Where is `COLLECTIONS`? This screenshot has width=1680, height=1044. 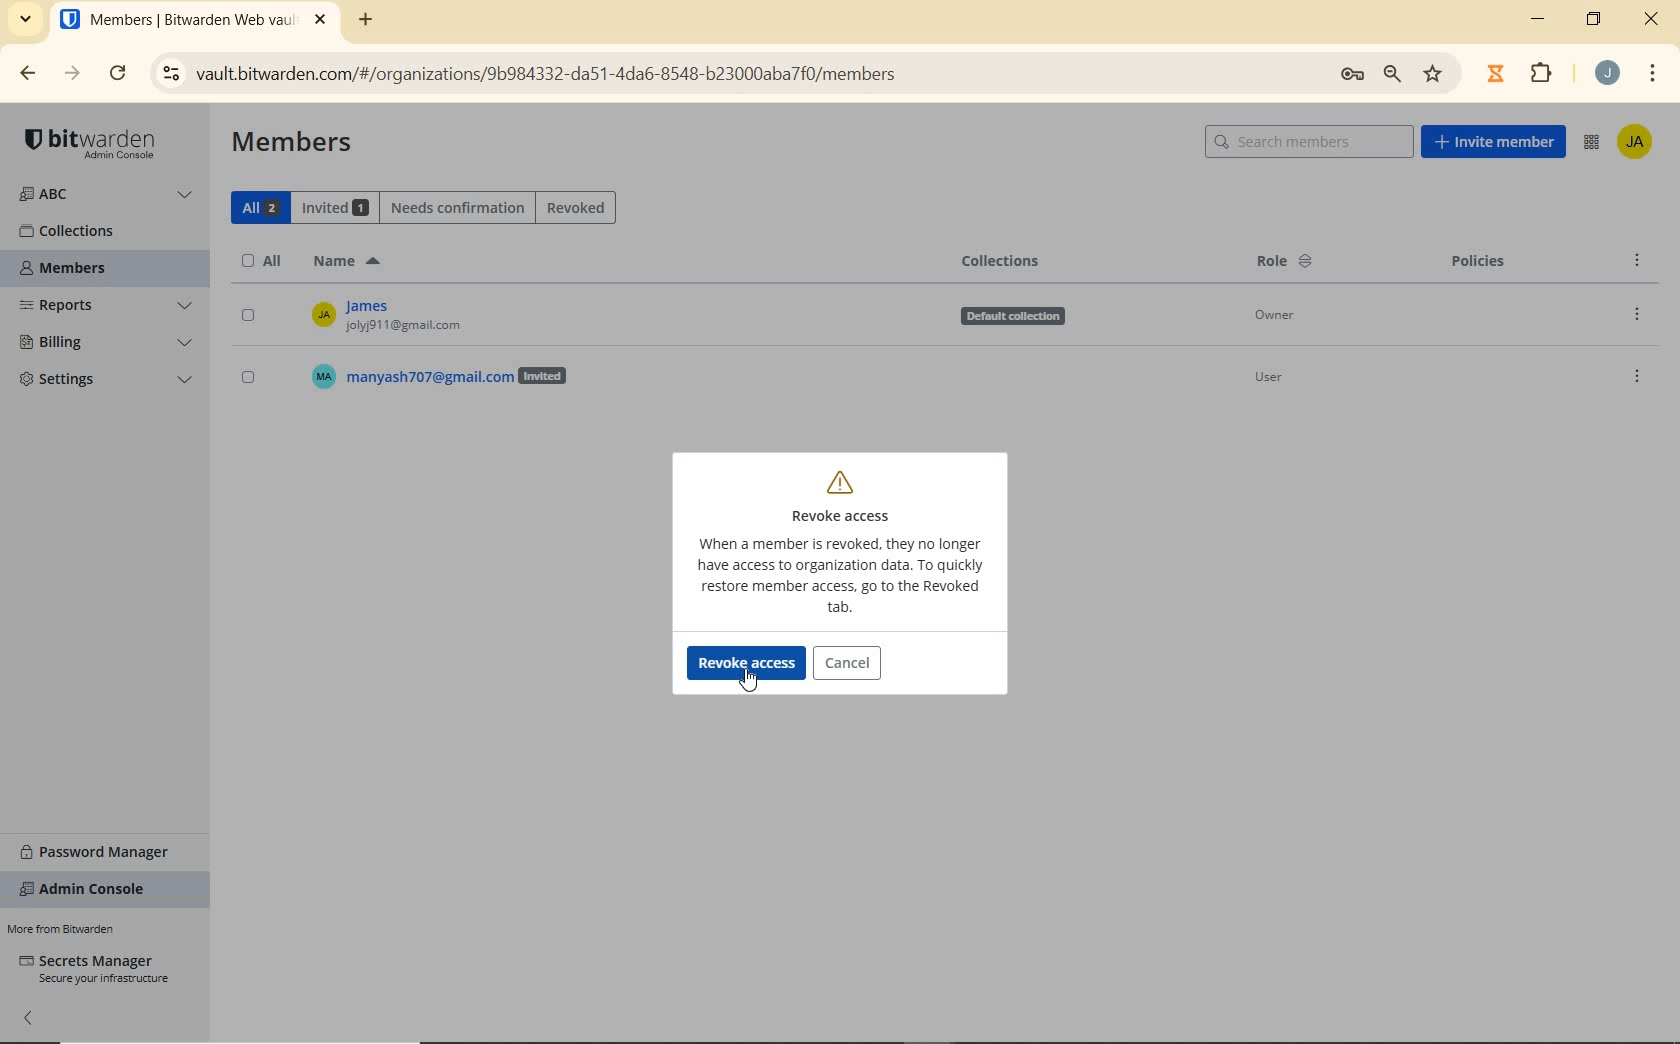 COLLECTIONS is located at coordinates (1004, 261).